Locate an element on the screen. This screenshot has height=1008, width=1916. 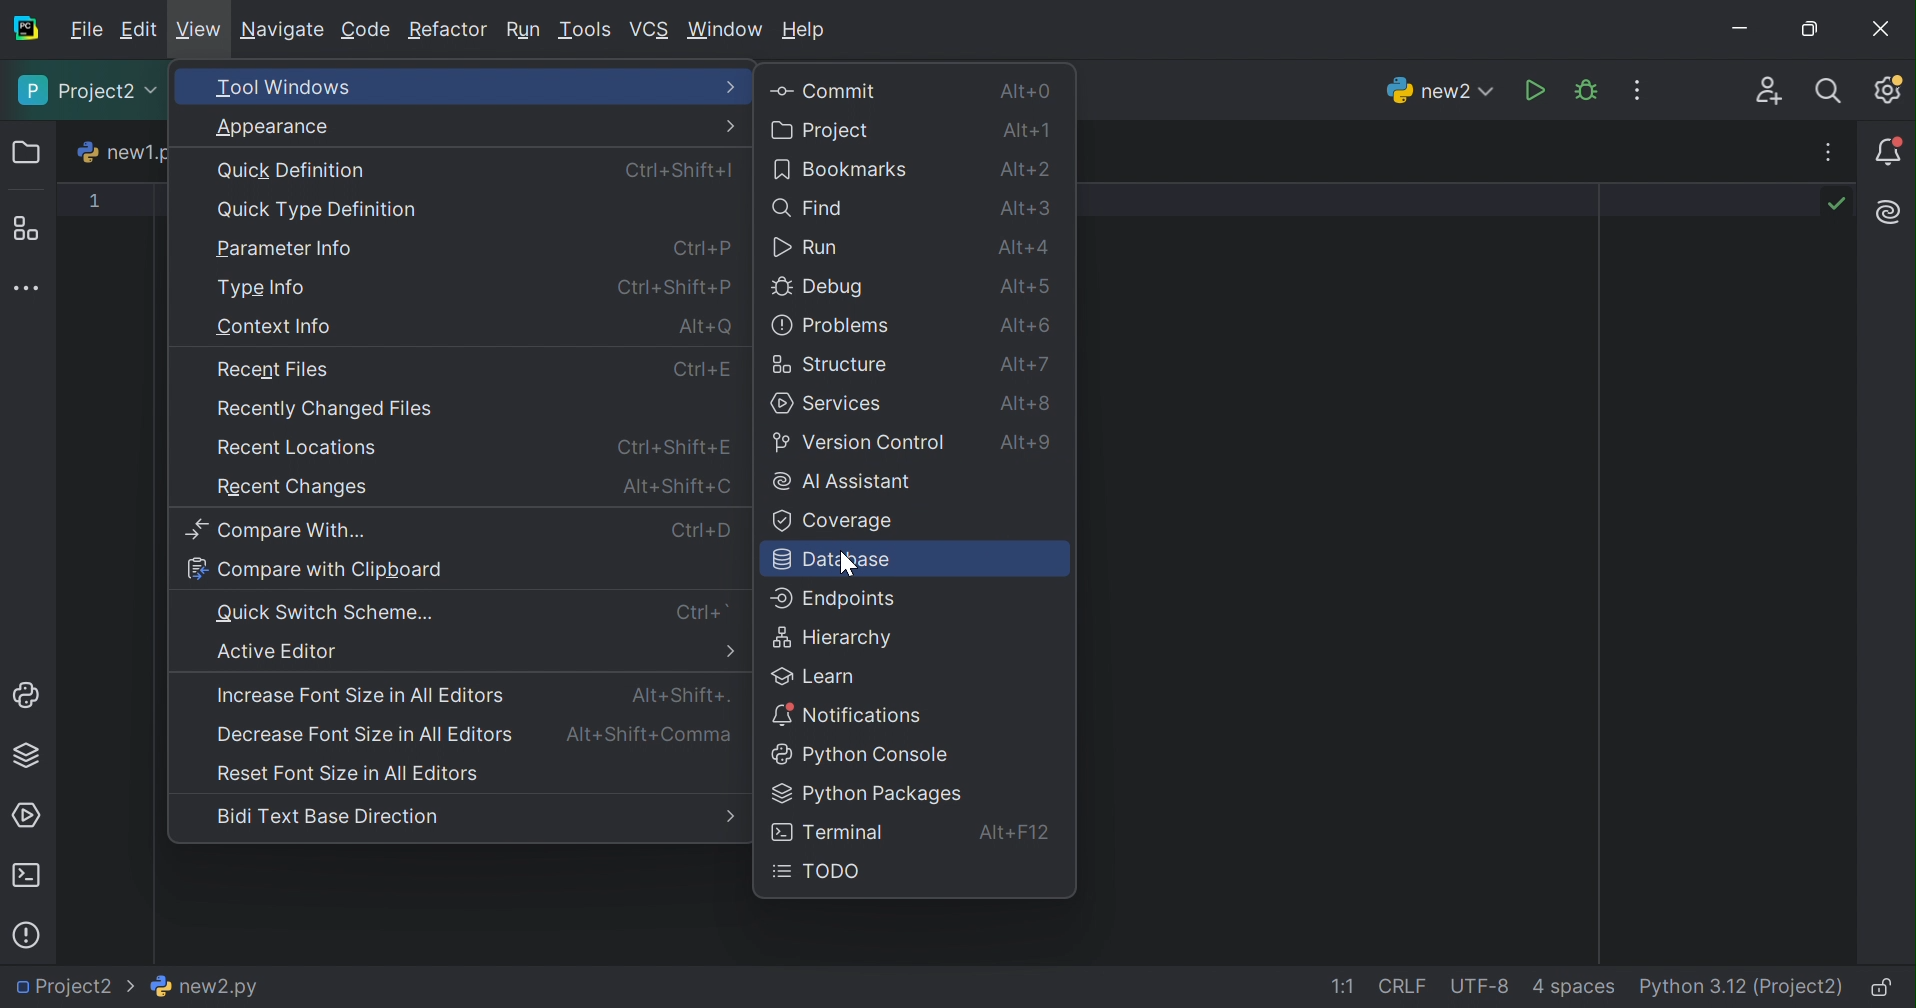
Restore down is located at coordinates (1810, 31).